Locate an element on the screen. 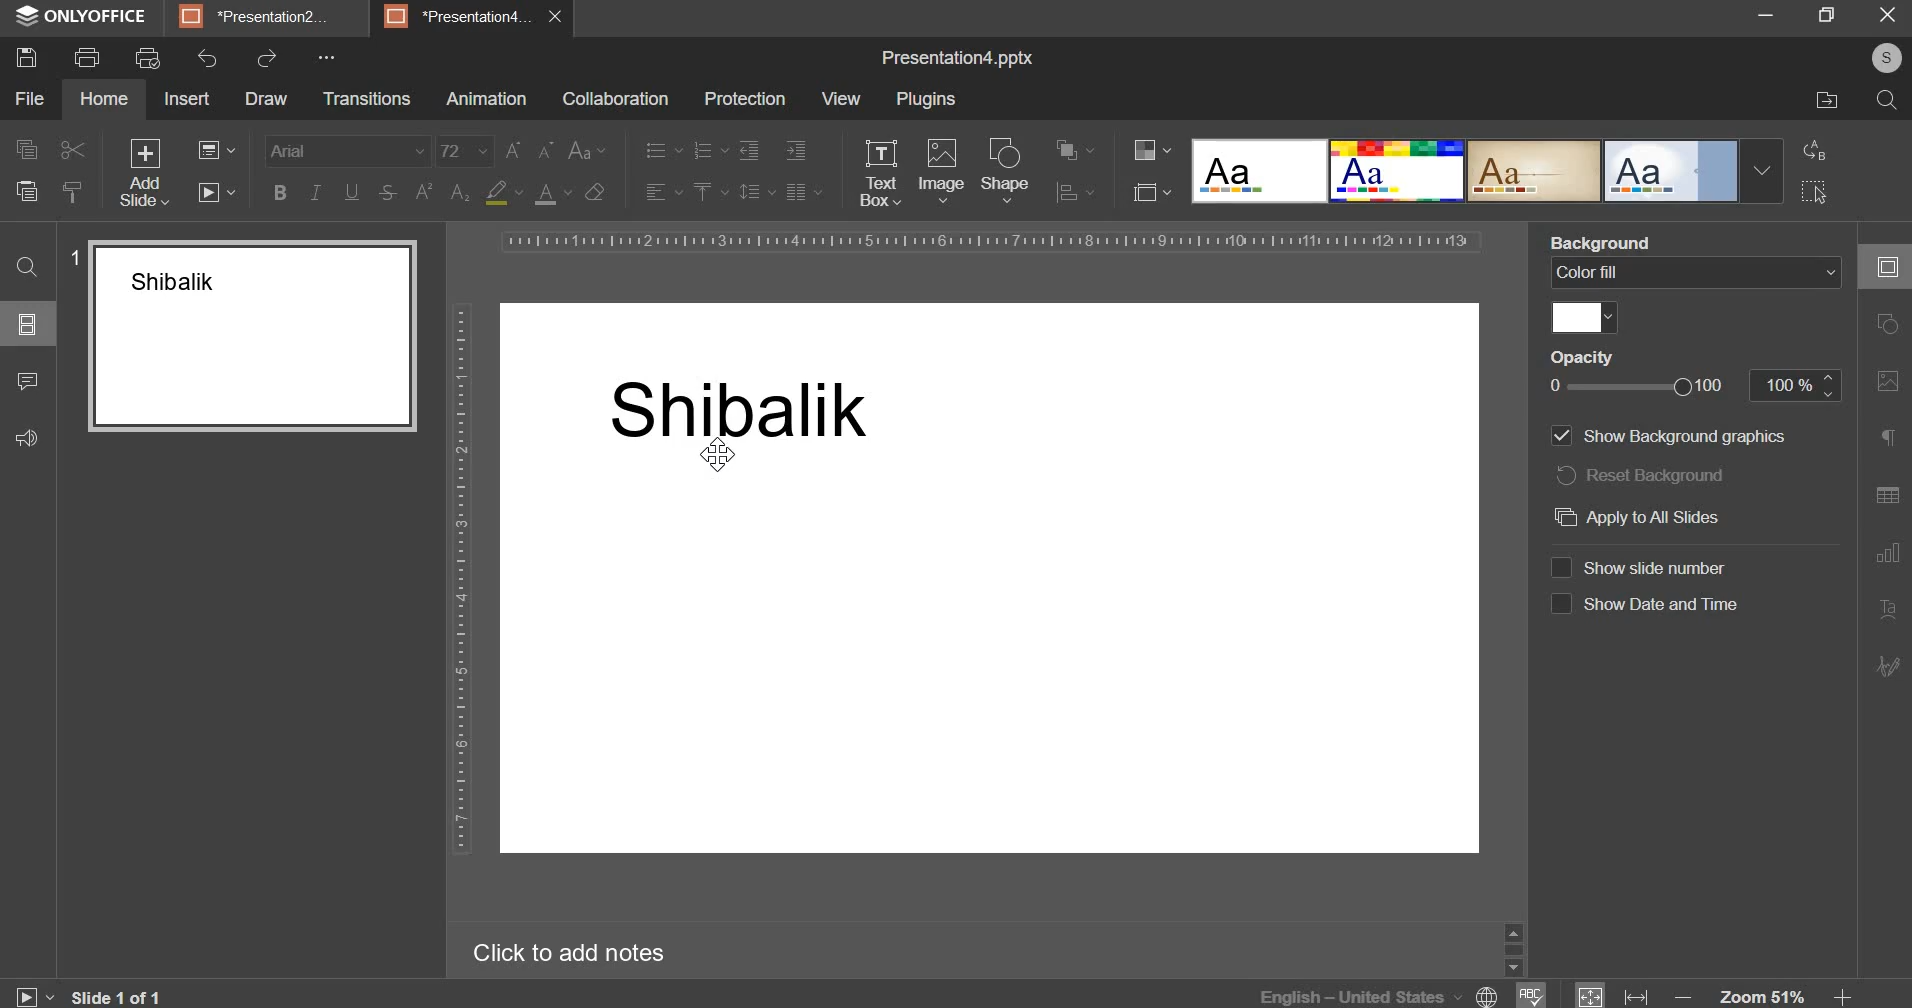  image is located at coordinates (1887, 391).